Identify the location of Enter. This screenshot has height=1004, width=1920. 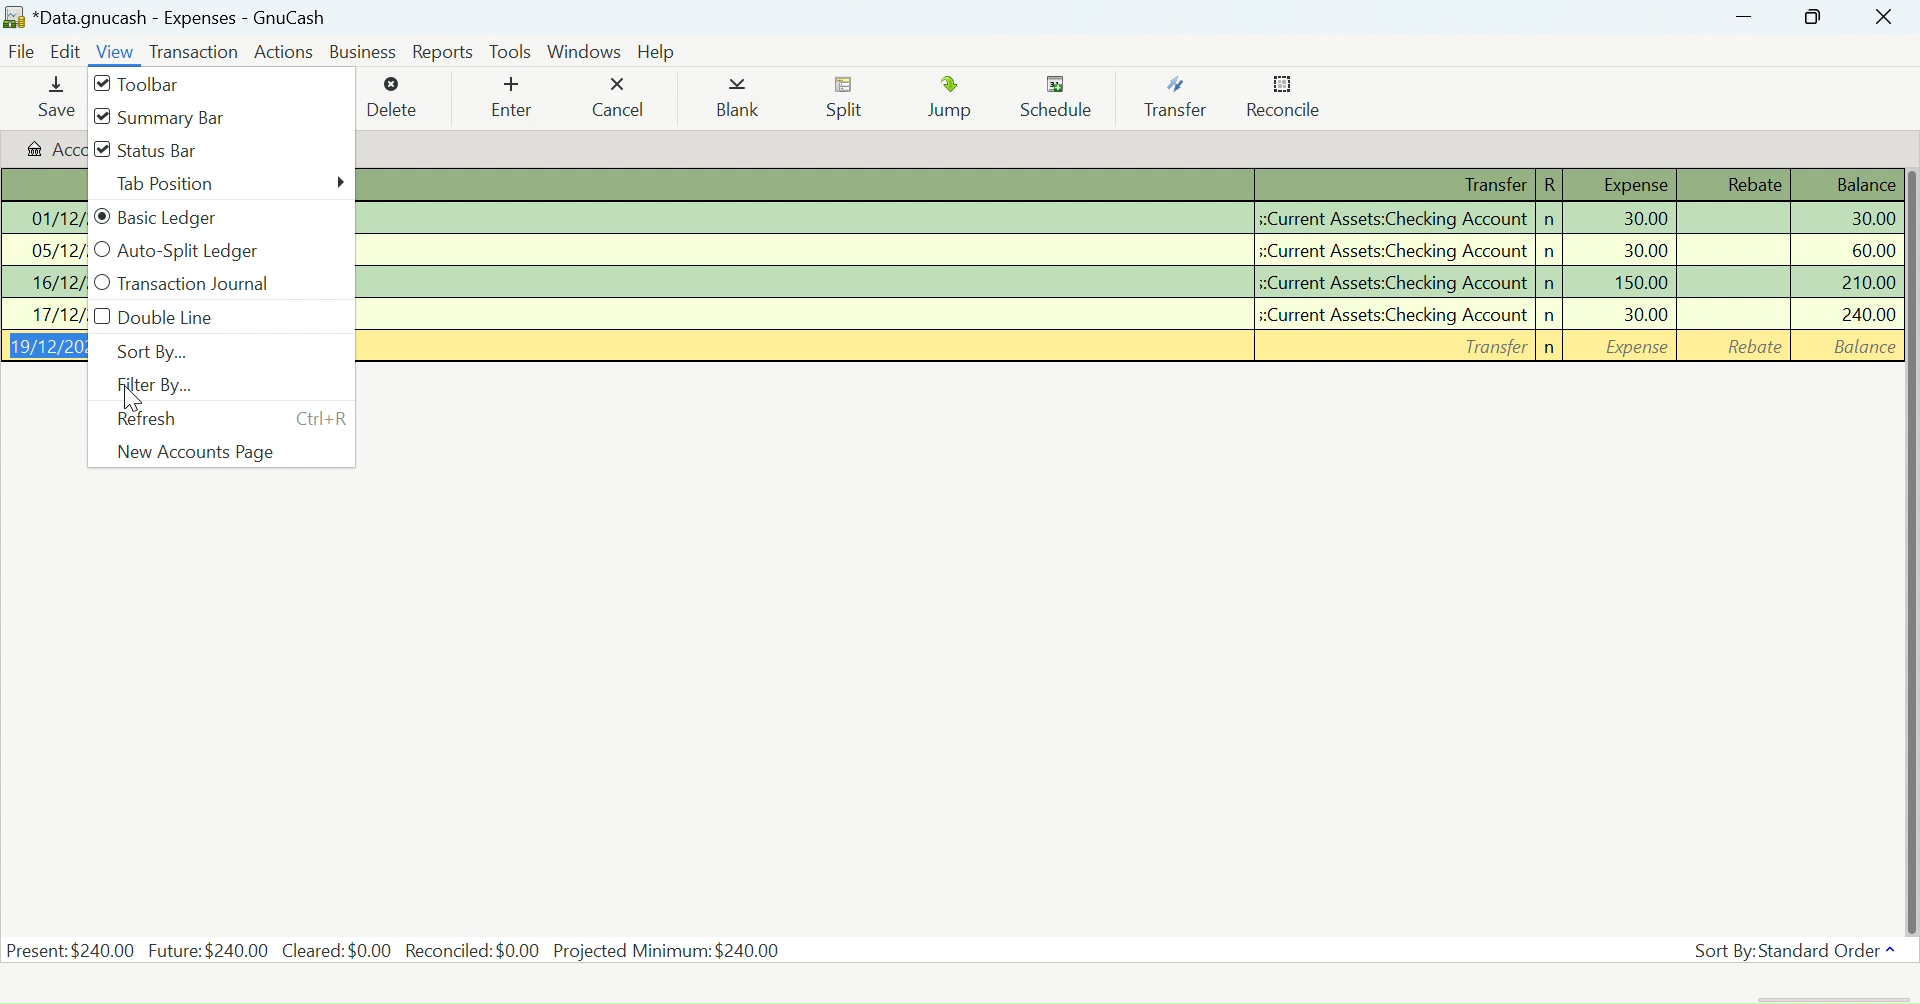
(509, 100).